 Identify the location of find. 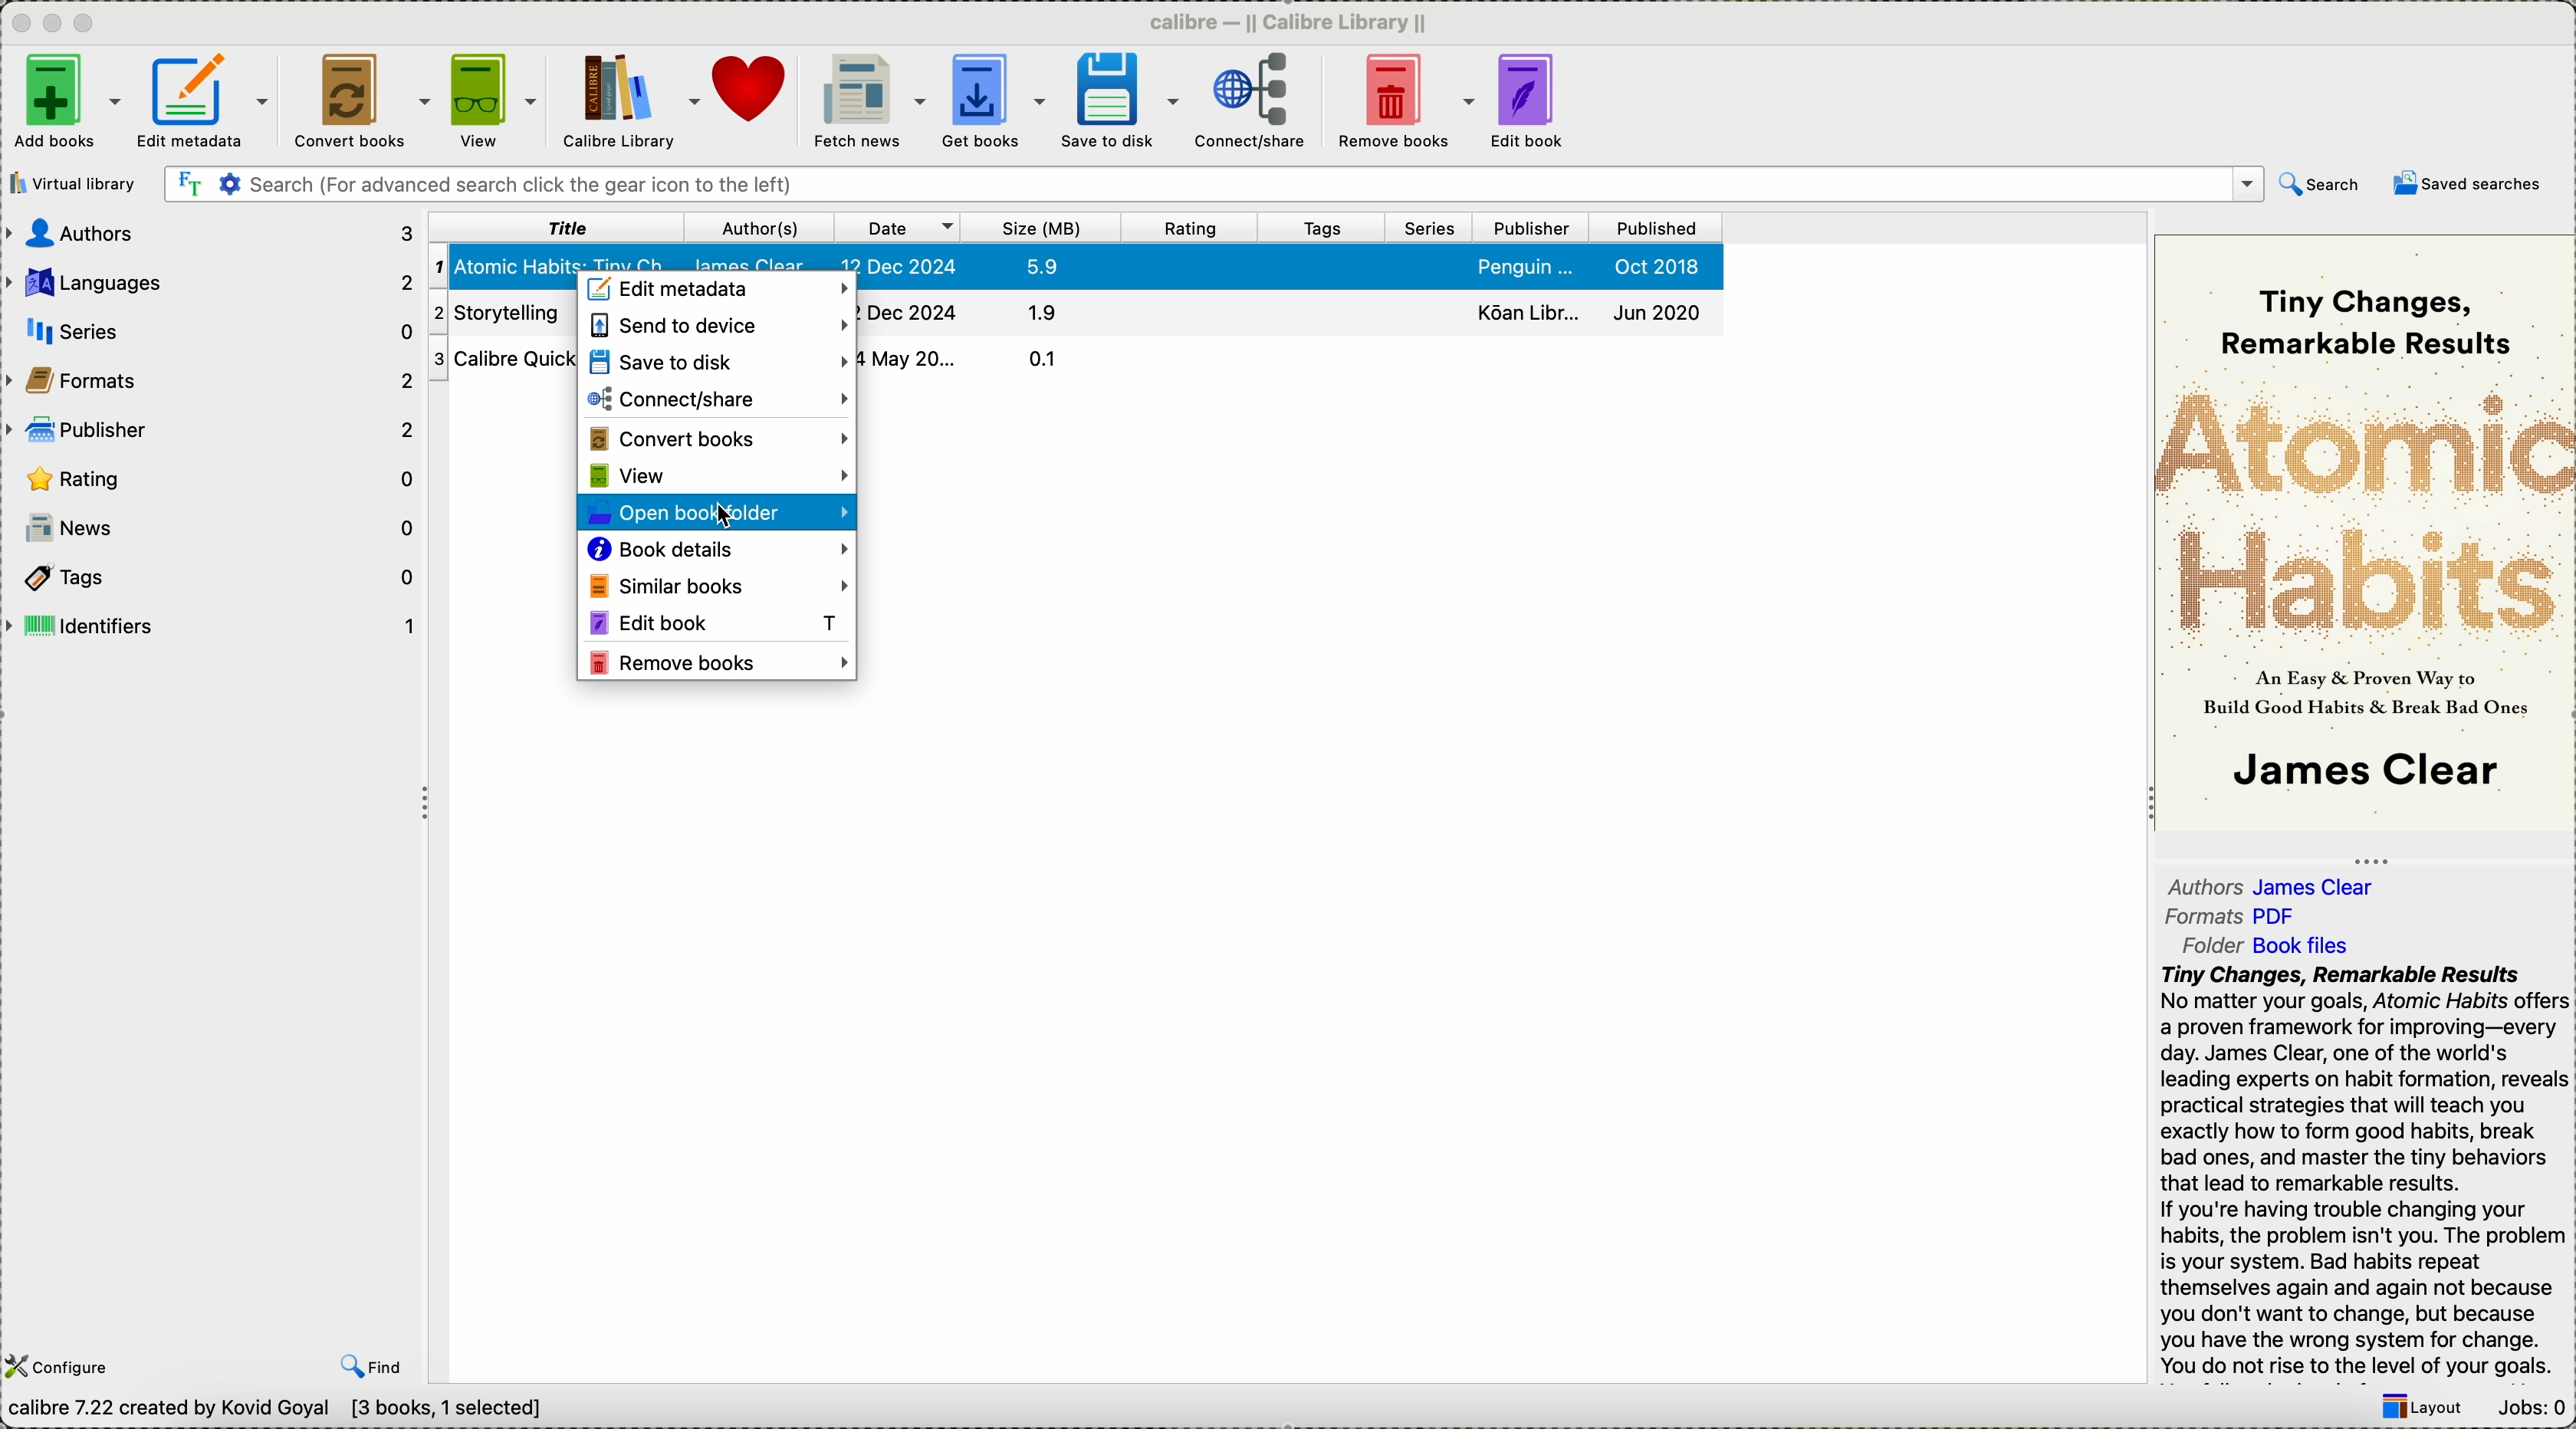
(372, 1366).